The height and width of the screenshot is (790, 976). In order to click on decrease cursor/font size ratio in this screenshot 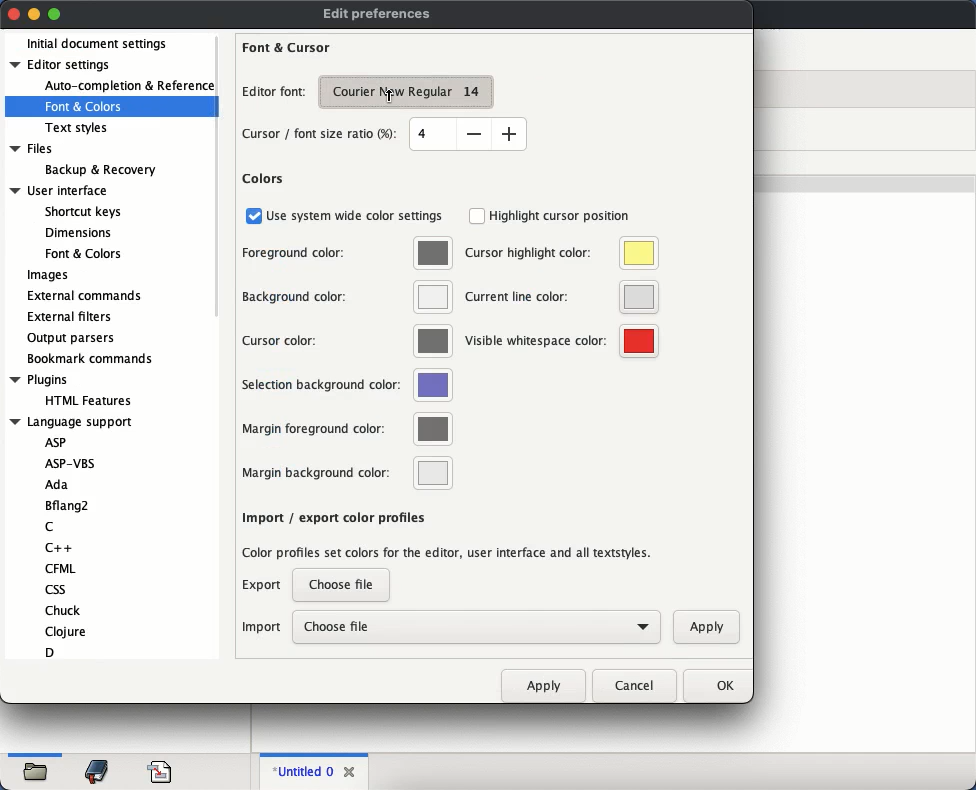, I will do `click(473, 133)`.